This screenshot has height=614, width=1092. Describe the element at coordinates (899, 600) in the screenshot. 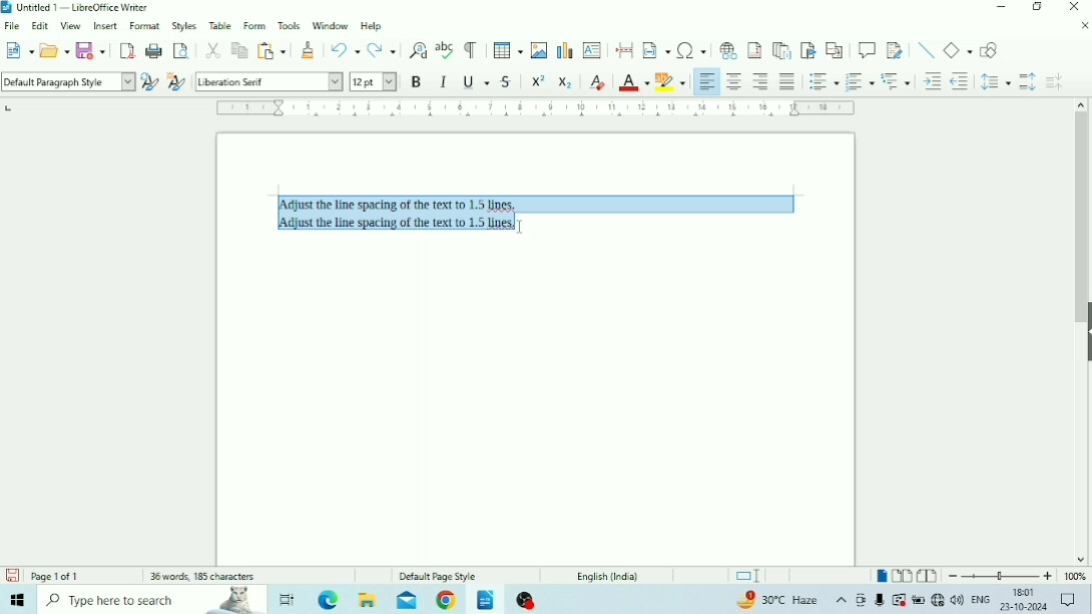

I see `Warning` at that location.